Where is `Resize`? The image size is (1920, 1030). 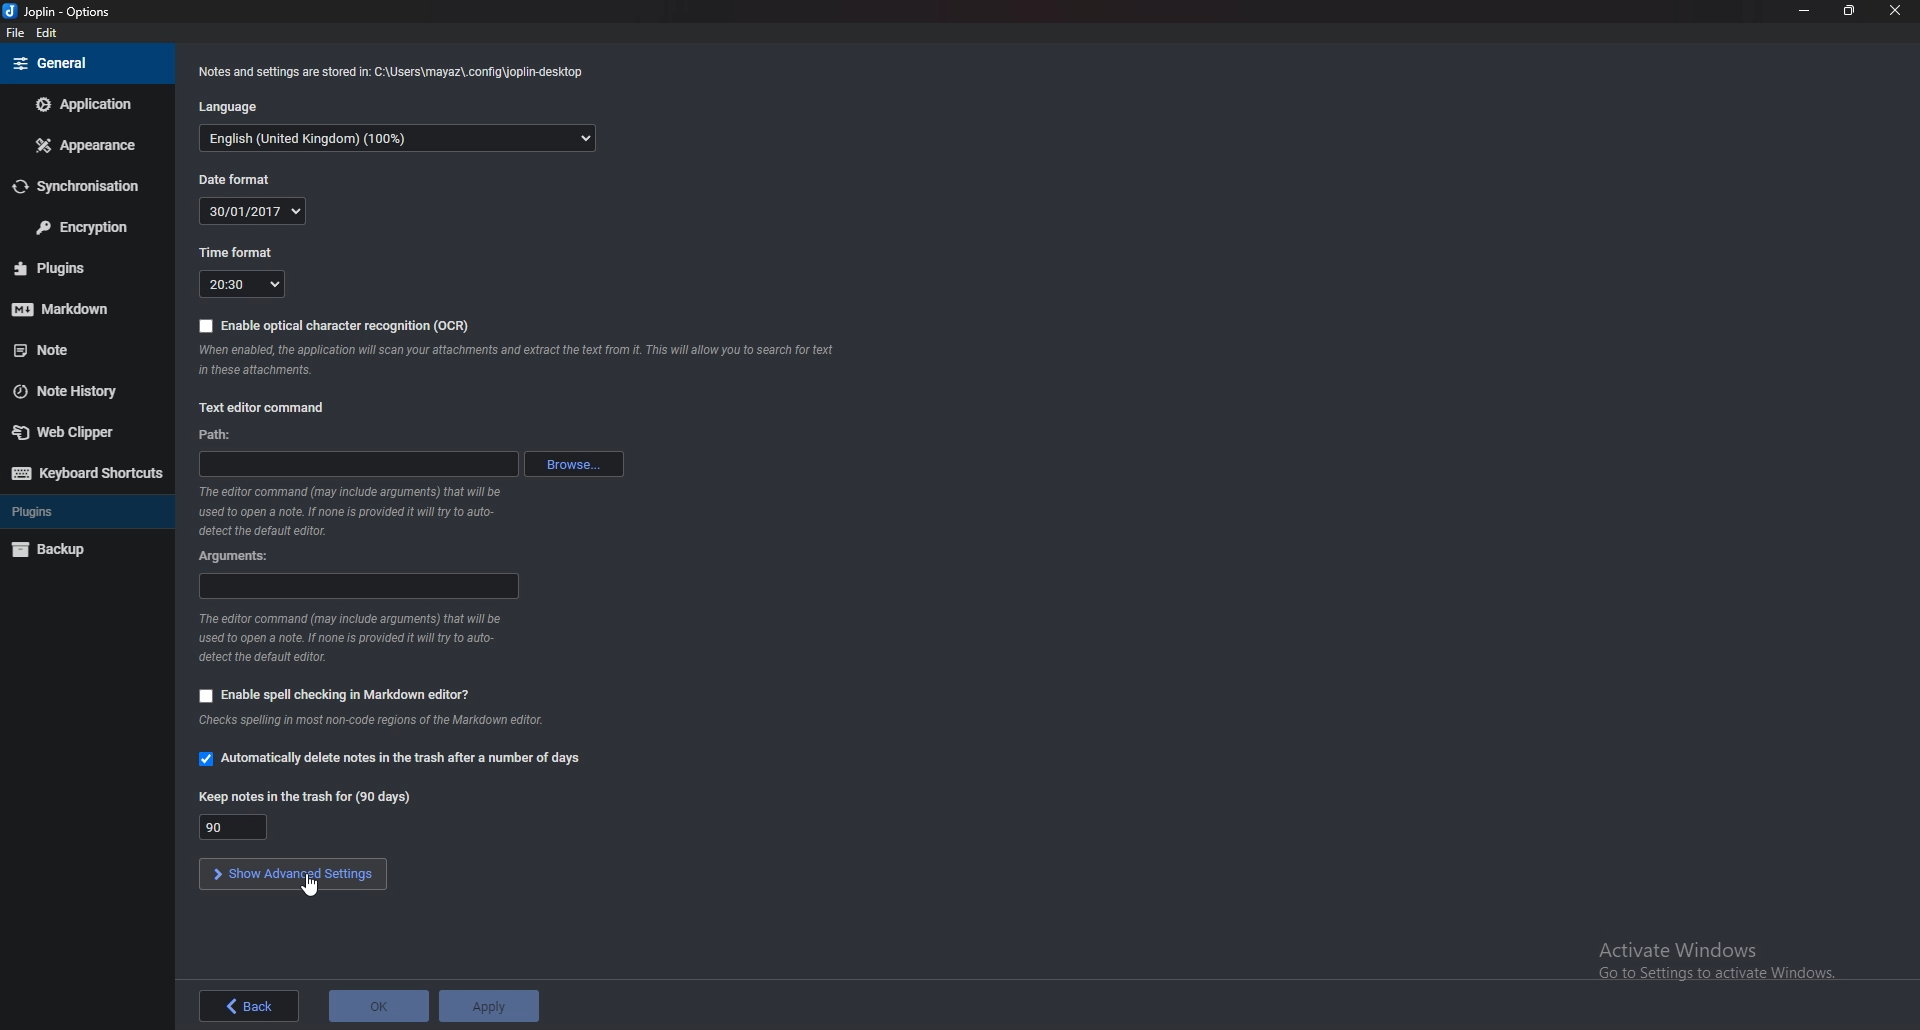
Resize is located at coordinates (1849, 12).